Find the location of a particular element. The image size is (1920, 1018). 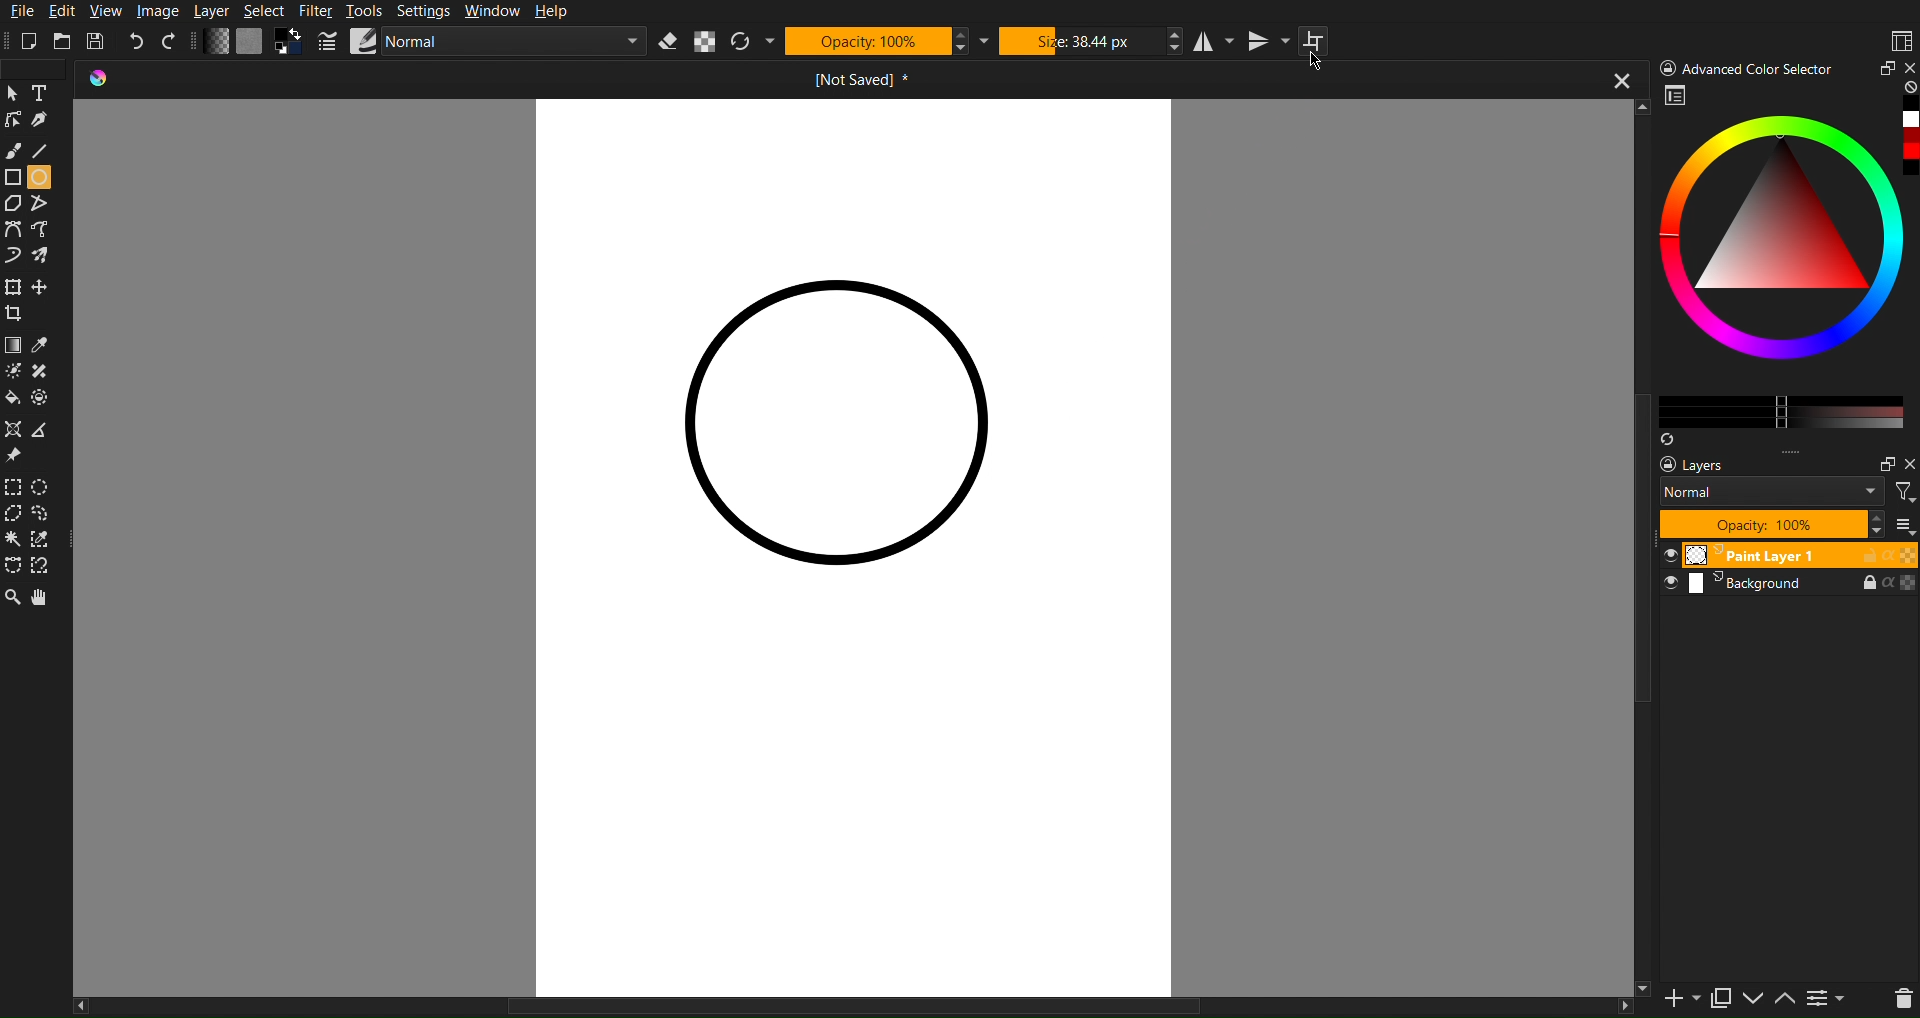

Opacity 100% is located at coordinates (1773, 523).